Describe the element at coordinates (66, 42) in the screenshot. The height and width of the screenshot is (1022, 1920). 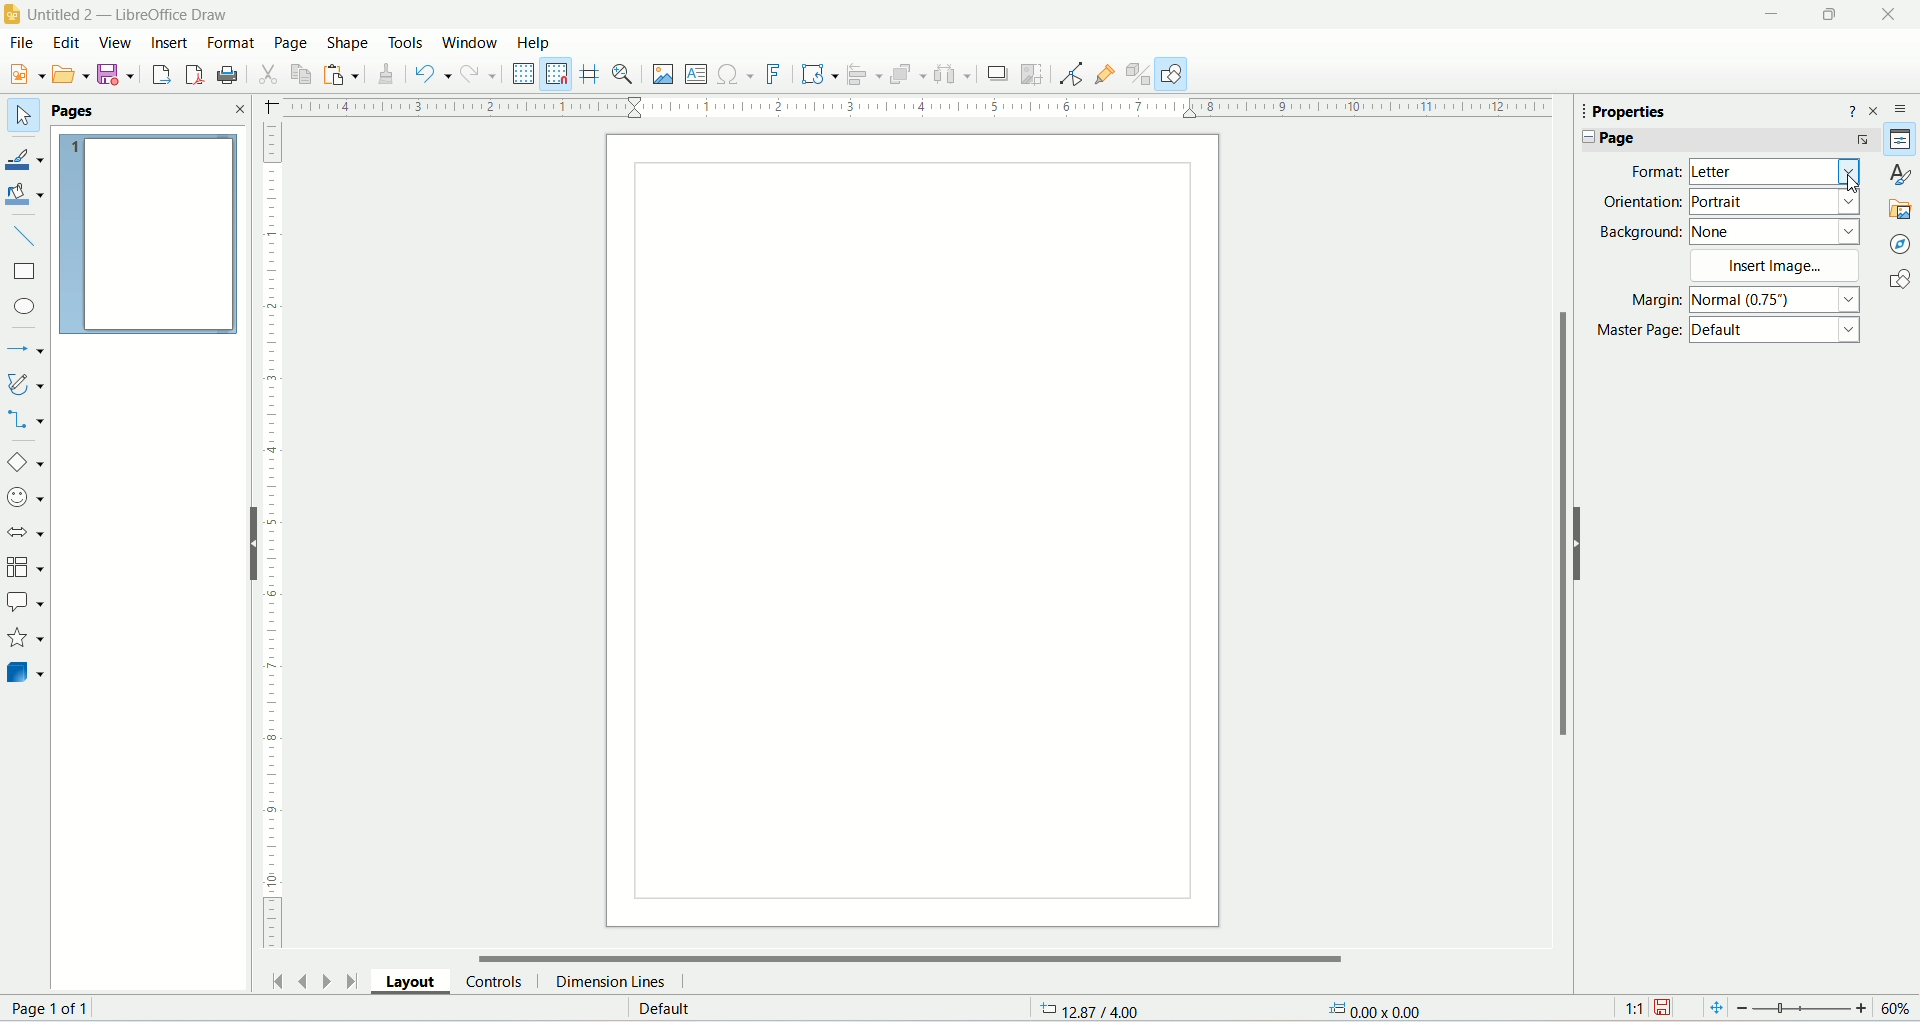
I see `edit` at that location.